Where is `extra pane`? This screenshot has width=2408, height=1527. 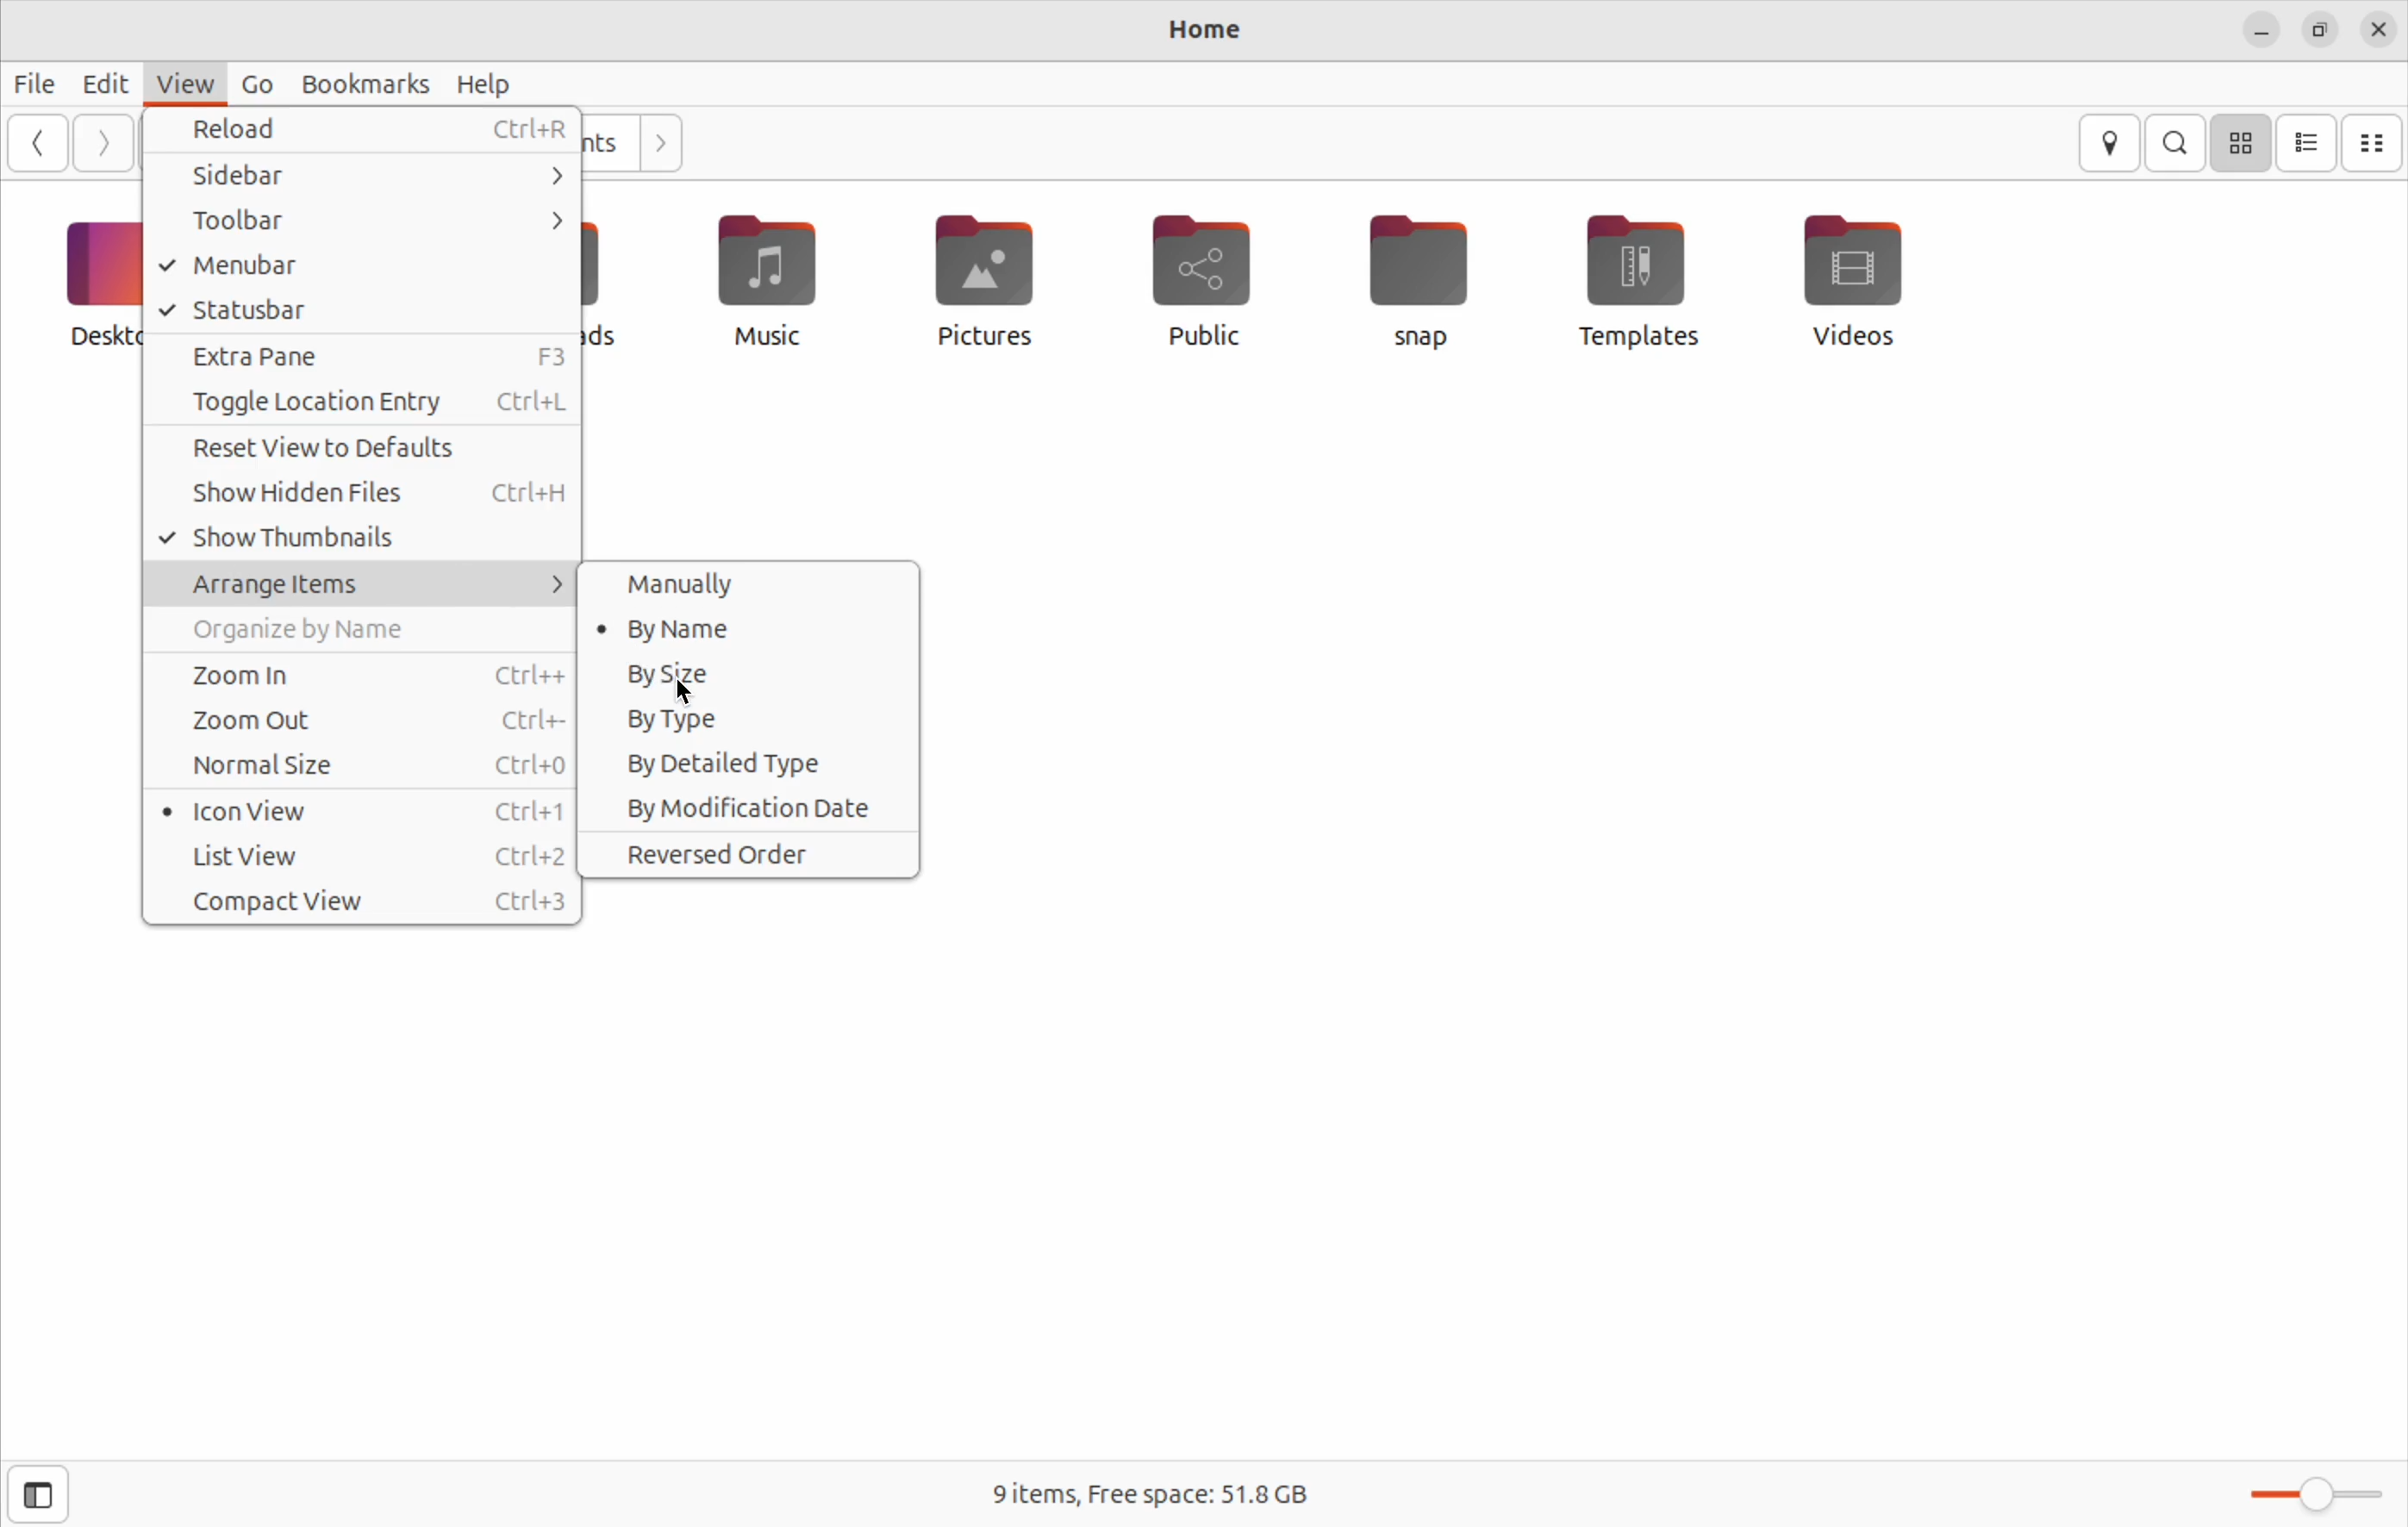
extra pane is located at coordinates (359, 359).